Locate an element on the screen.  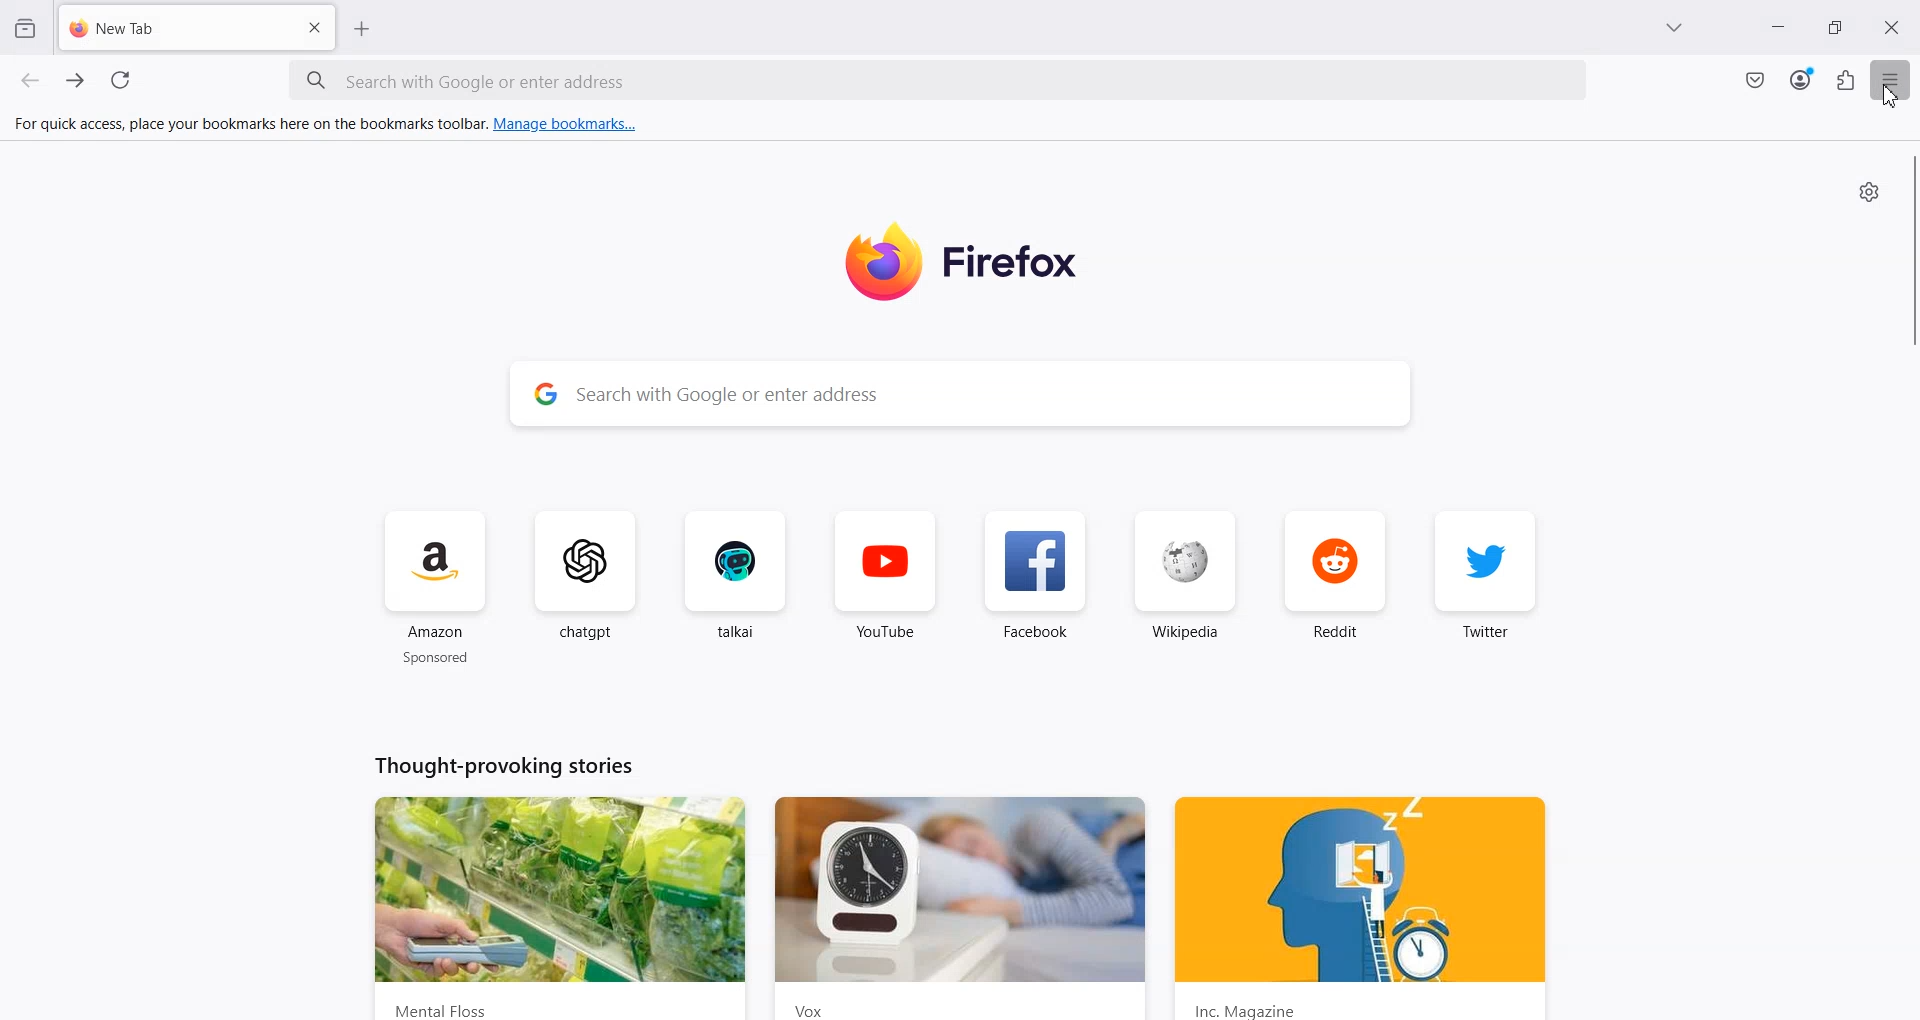
YouTube is located at coordinates (886, 589).